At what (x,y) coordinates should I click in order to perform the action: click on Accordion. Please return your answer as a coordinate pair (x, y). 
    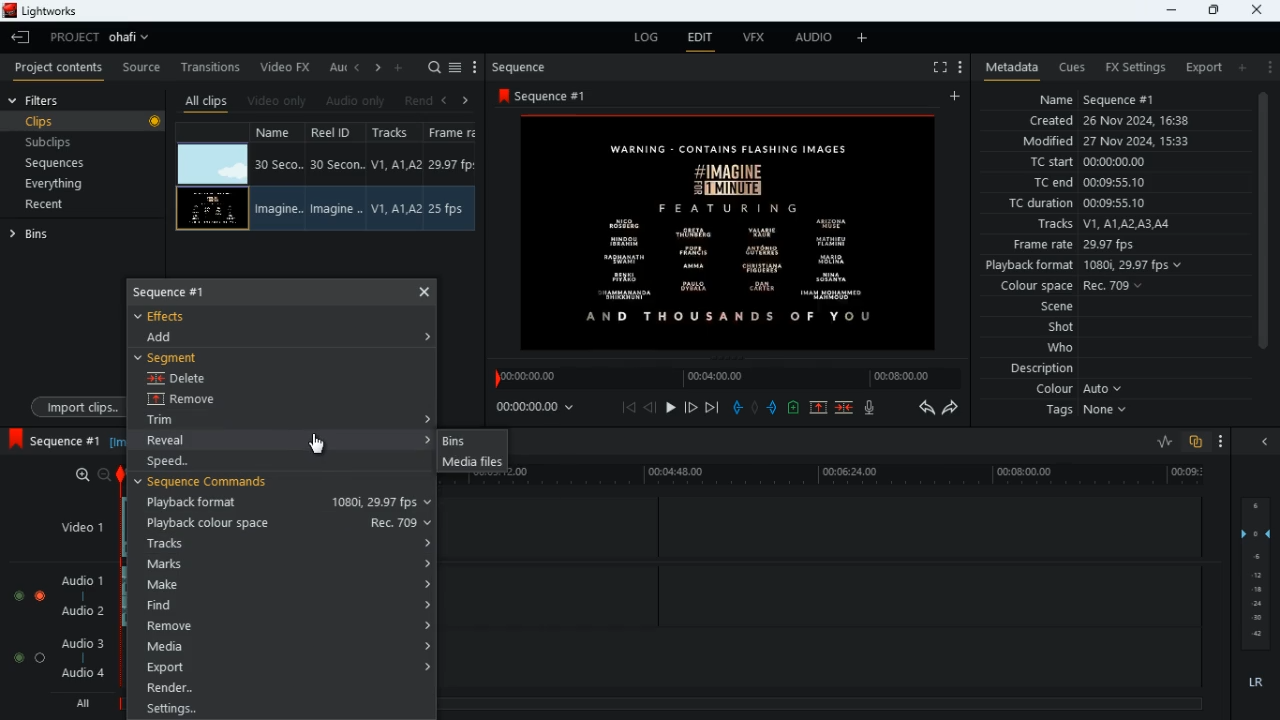
    Looking at the image, I should click on (432, 337).